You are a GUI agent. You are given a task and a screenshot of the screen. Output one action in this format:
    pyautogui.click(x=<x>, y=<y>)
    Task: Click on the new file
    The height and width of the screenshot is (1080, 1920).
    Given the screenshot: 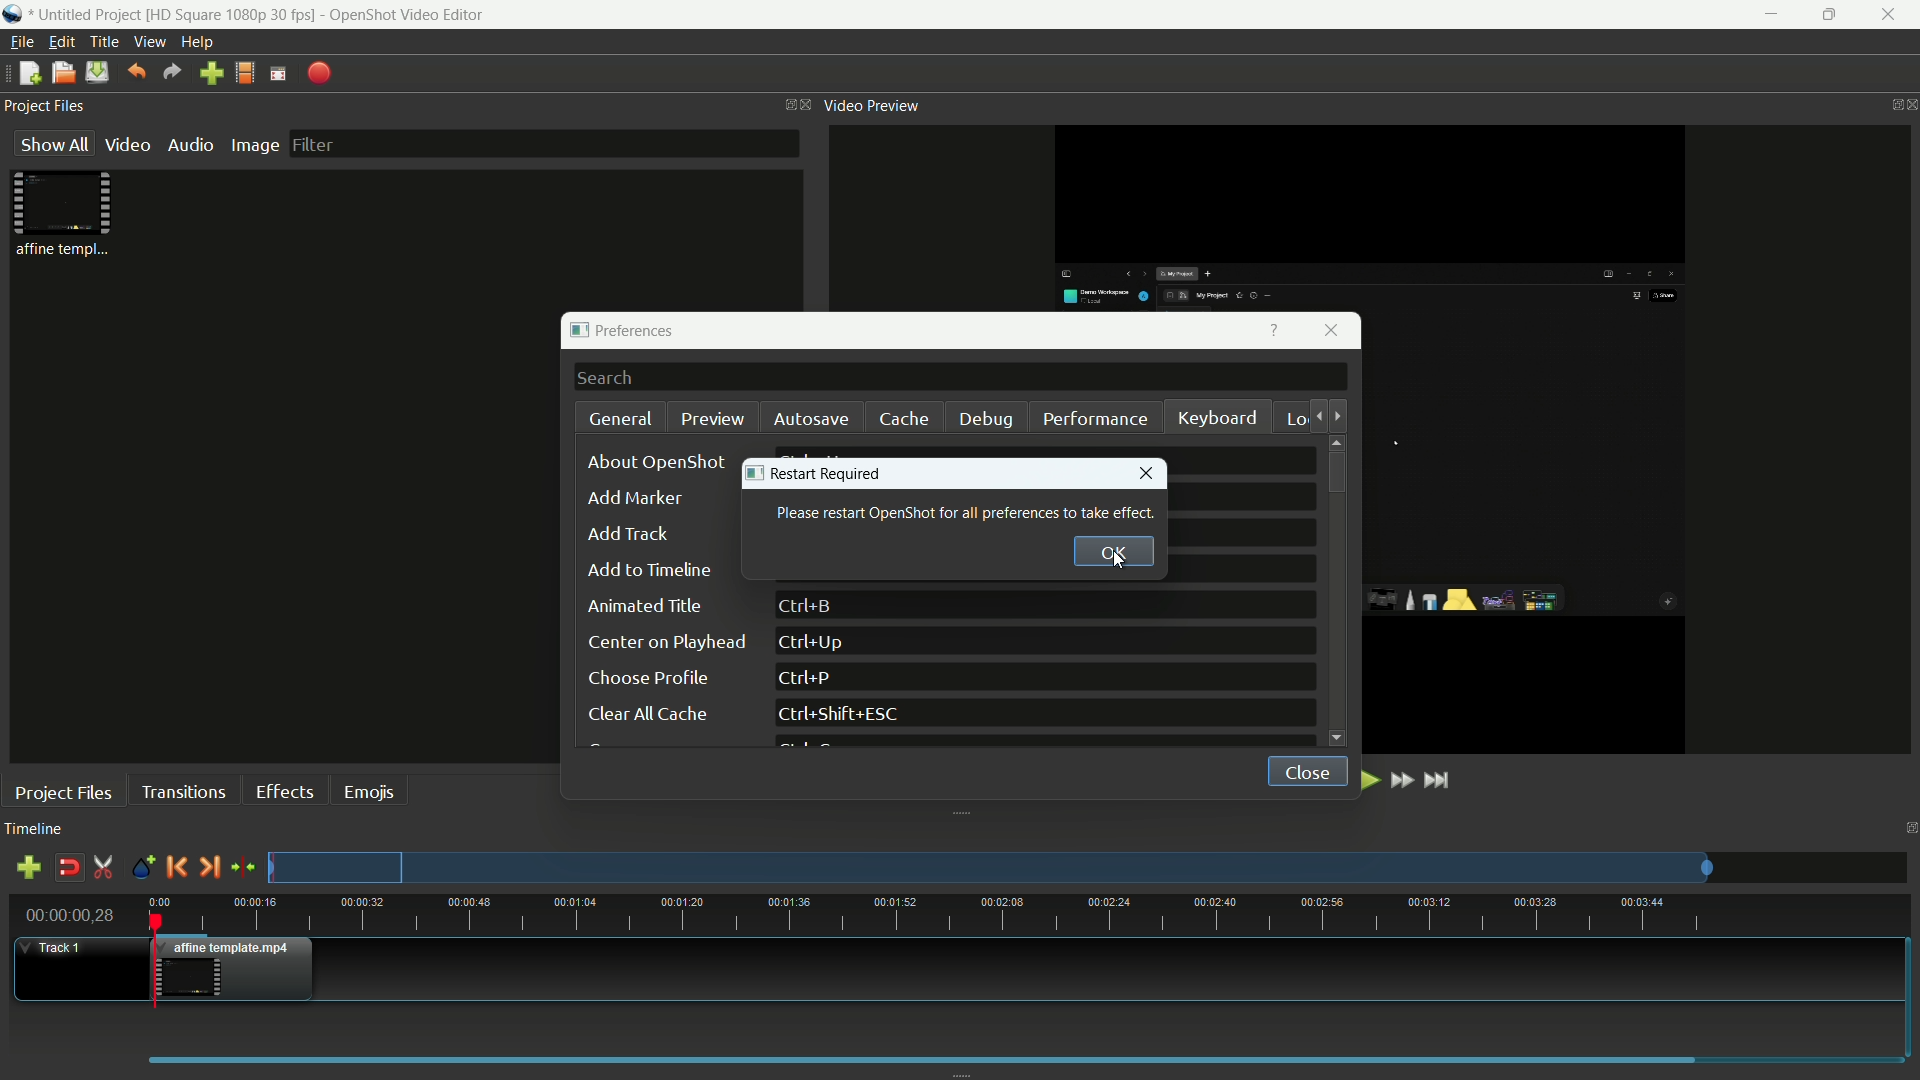 What is the action you would take?
    pyautogui.click(x=26, y=74)
    